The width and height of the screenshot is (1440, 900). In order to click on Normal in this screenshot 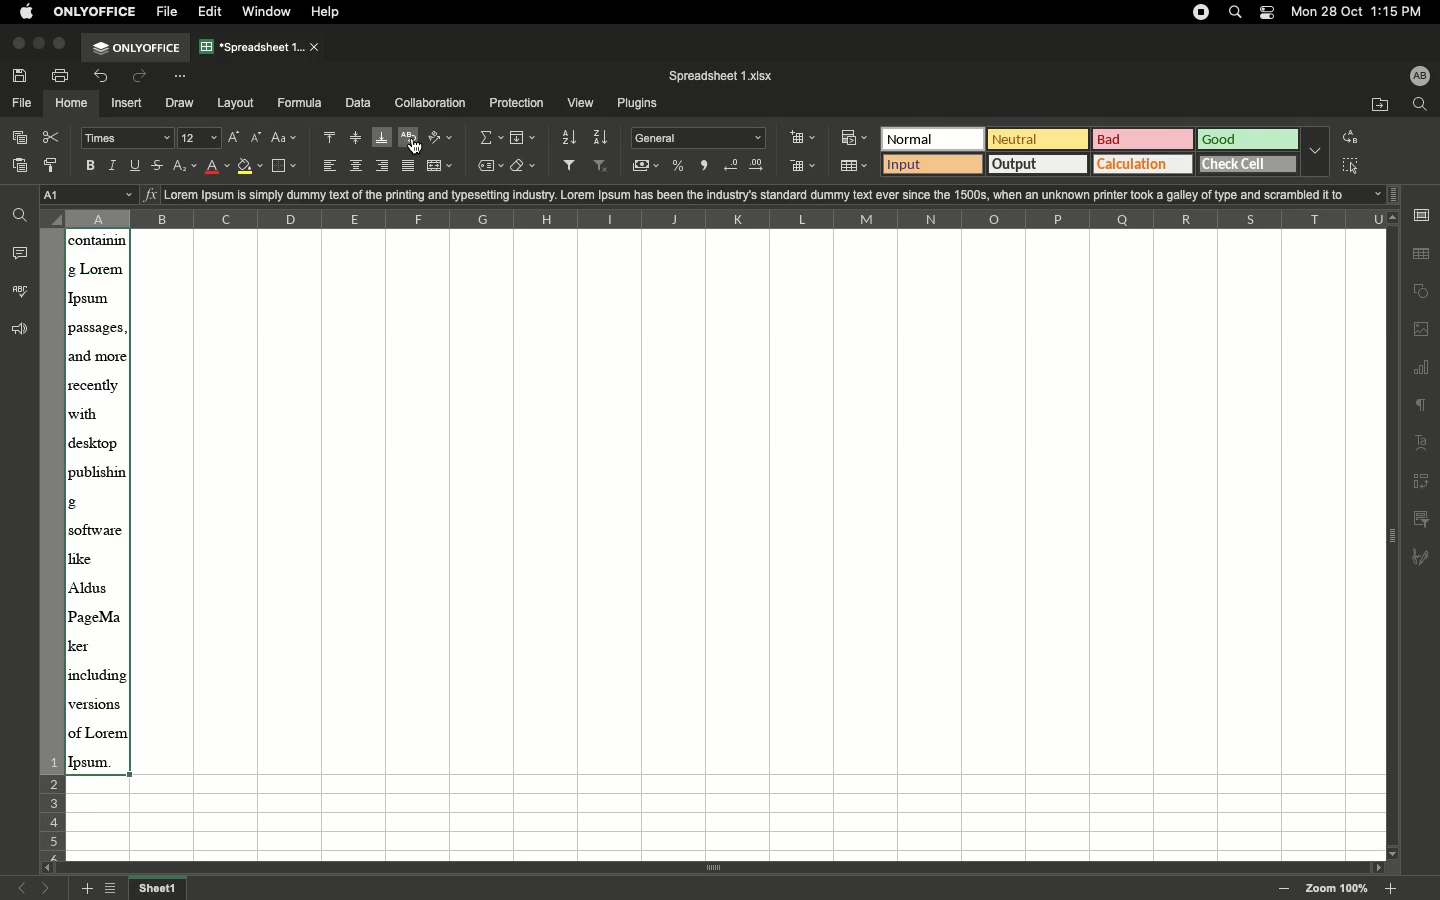, I will do `click(933, 138)`.